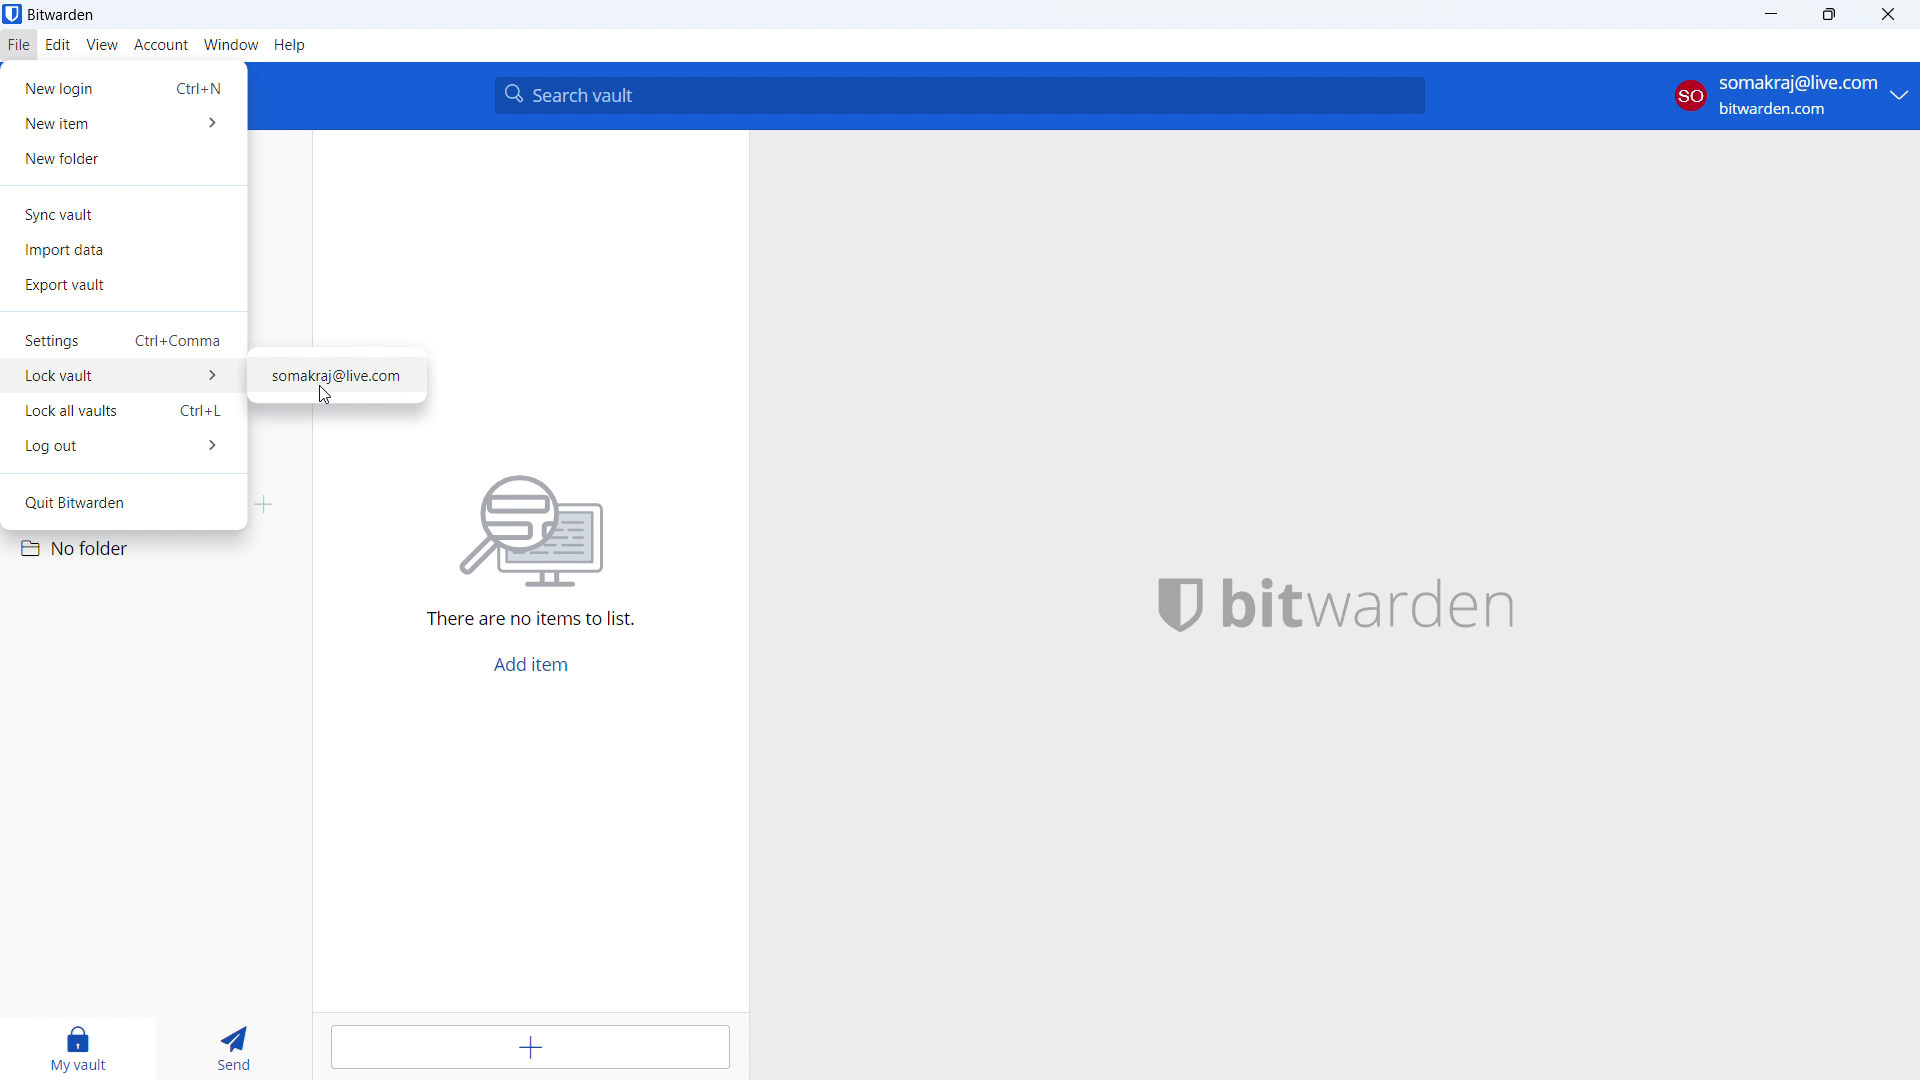 This screenshot has width=1920, height=1080. What do you see at coordinates (530, 1048) in the screenshot?
I see `add` at bounding box center [530, 1048].